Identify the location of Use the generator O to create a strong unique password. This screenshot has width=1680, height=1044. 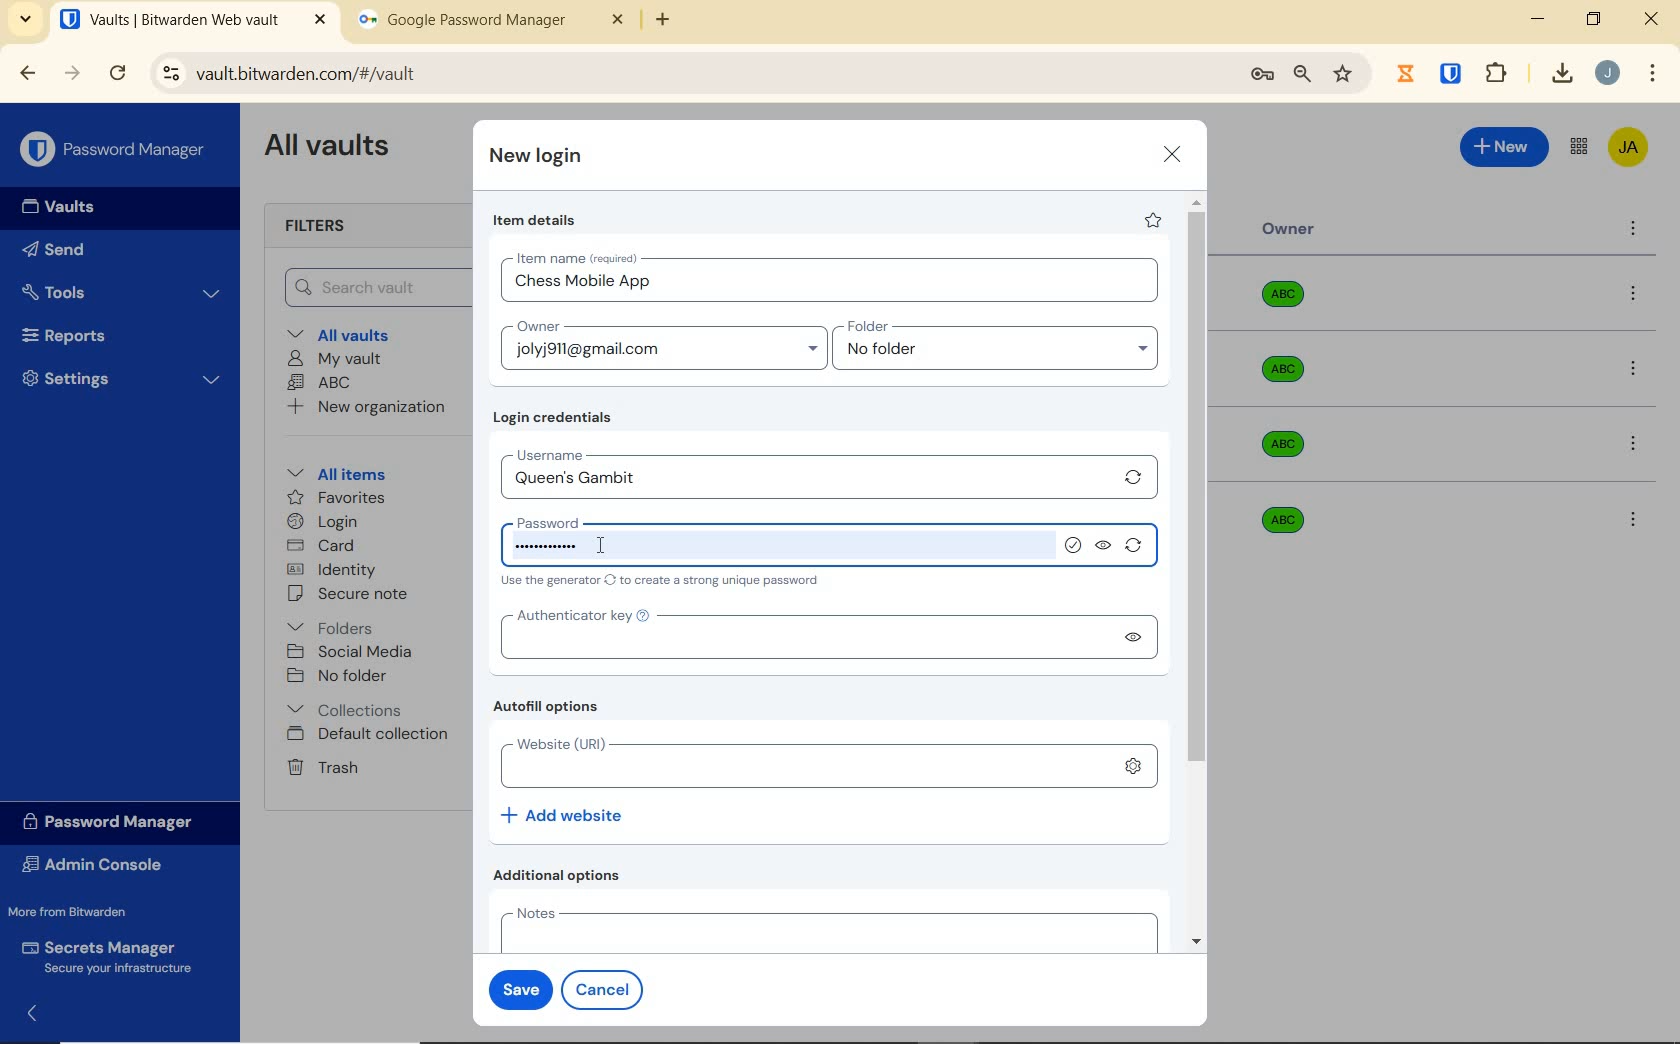
(664, 582).